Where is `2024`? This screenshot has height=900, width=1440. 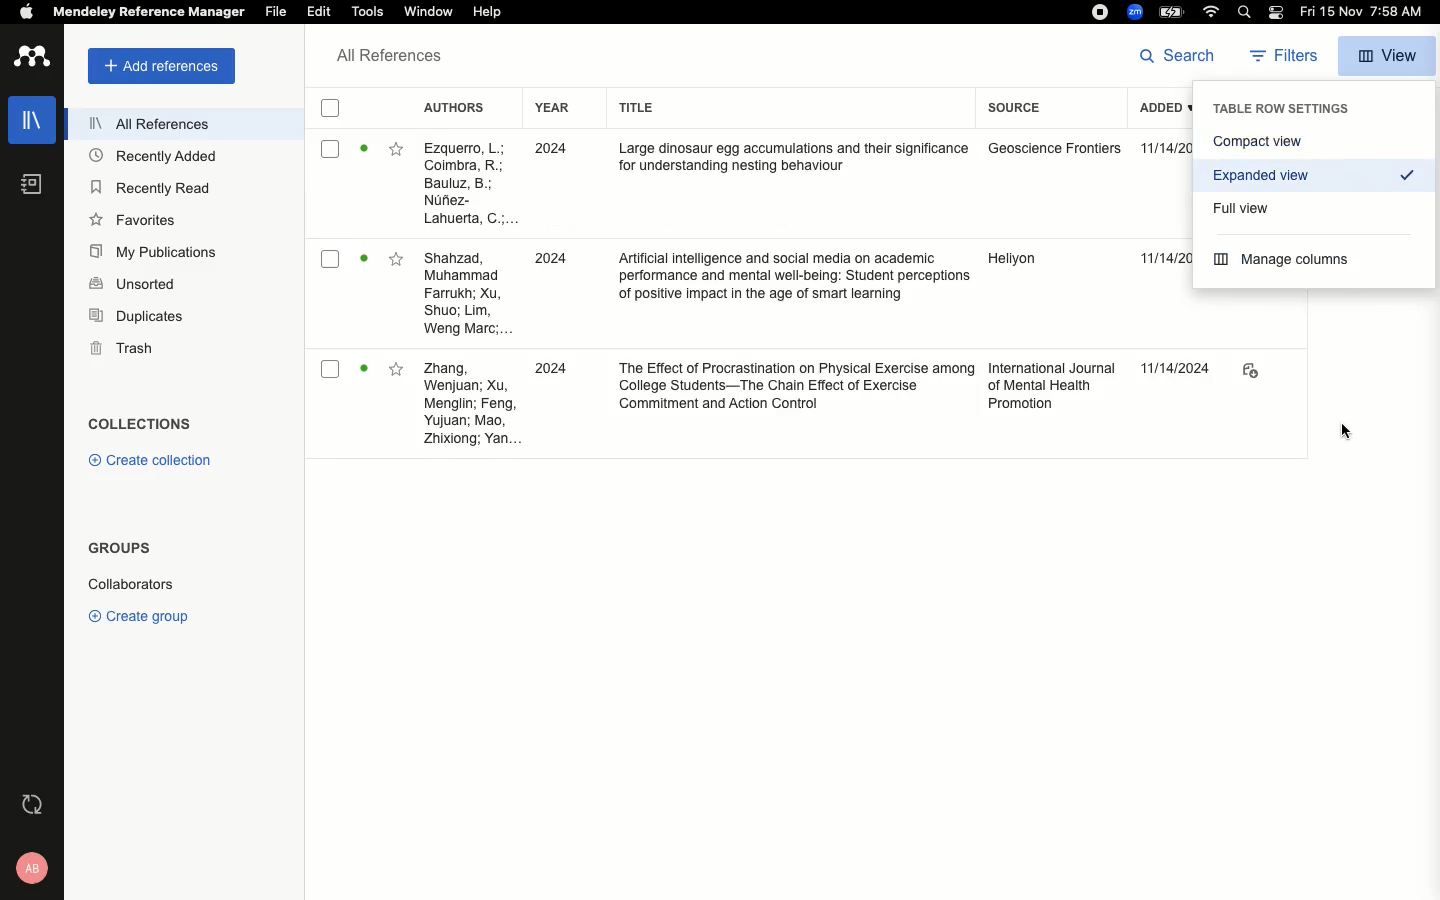 2024 is located at coordinates (551, 257).